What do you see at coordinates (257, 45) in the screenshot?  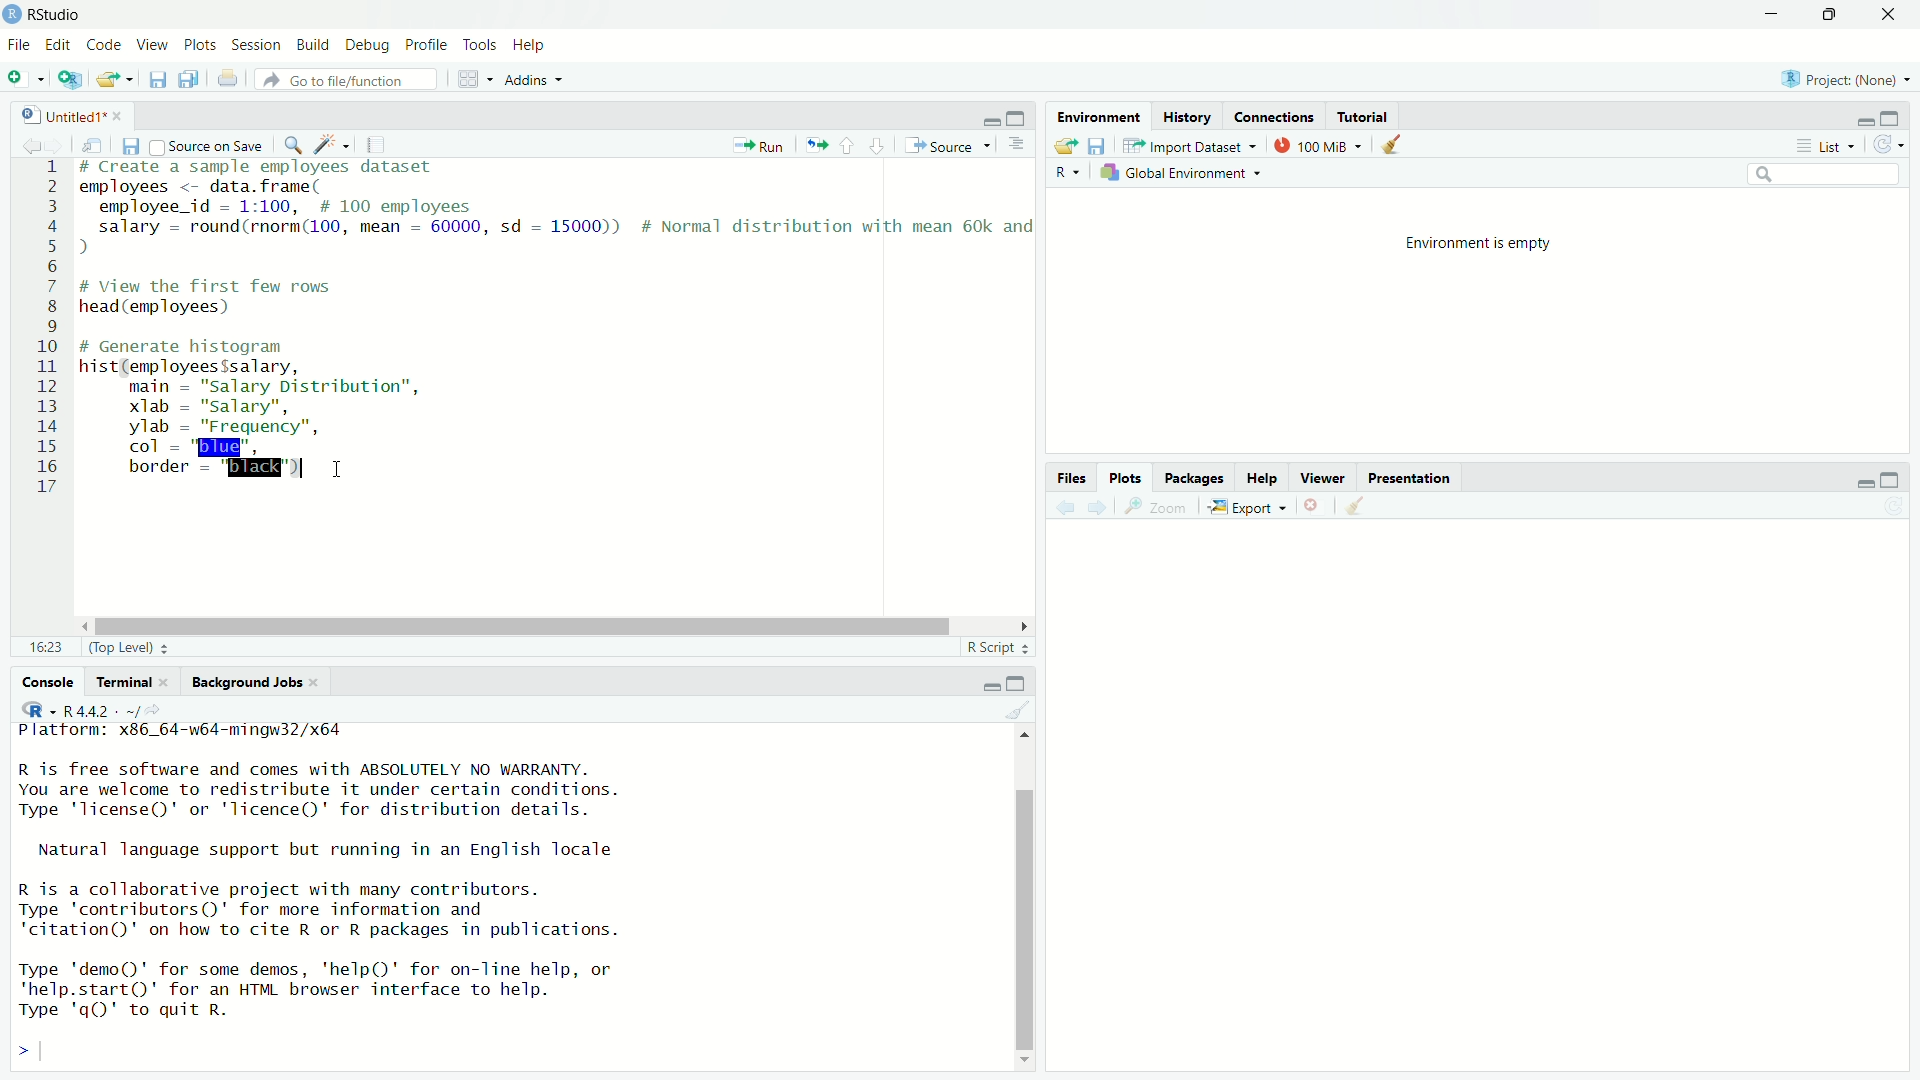 I see `Session` at bounding box center [257, 45].